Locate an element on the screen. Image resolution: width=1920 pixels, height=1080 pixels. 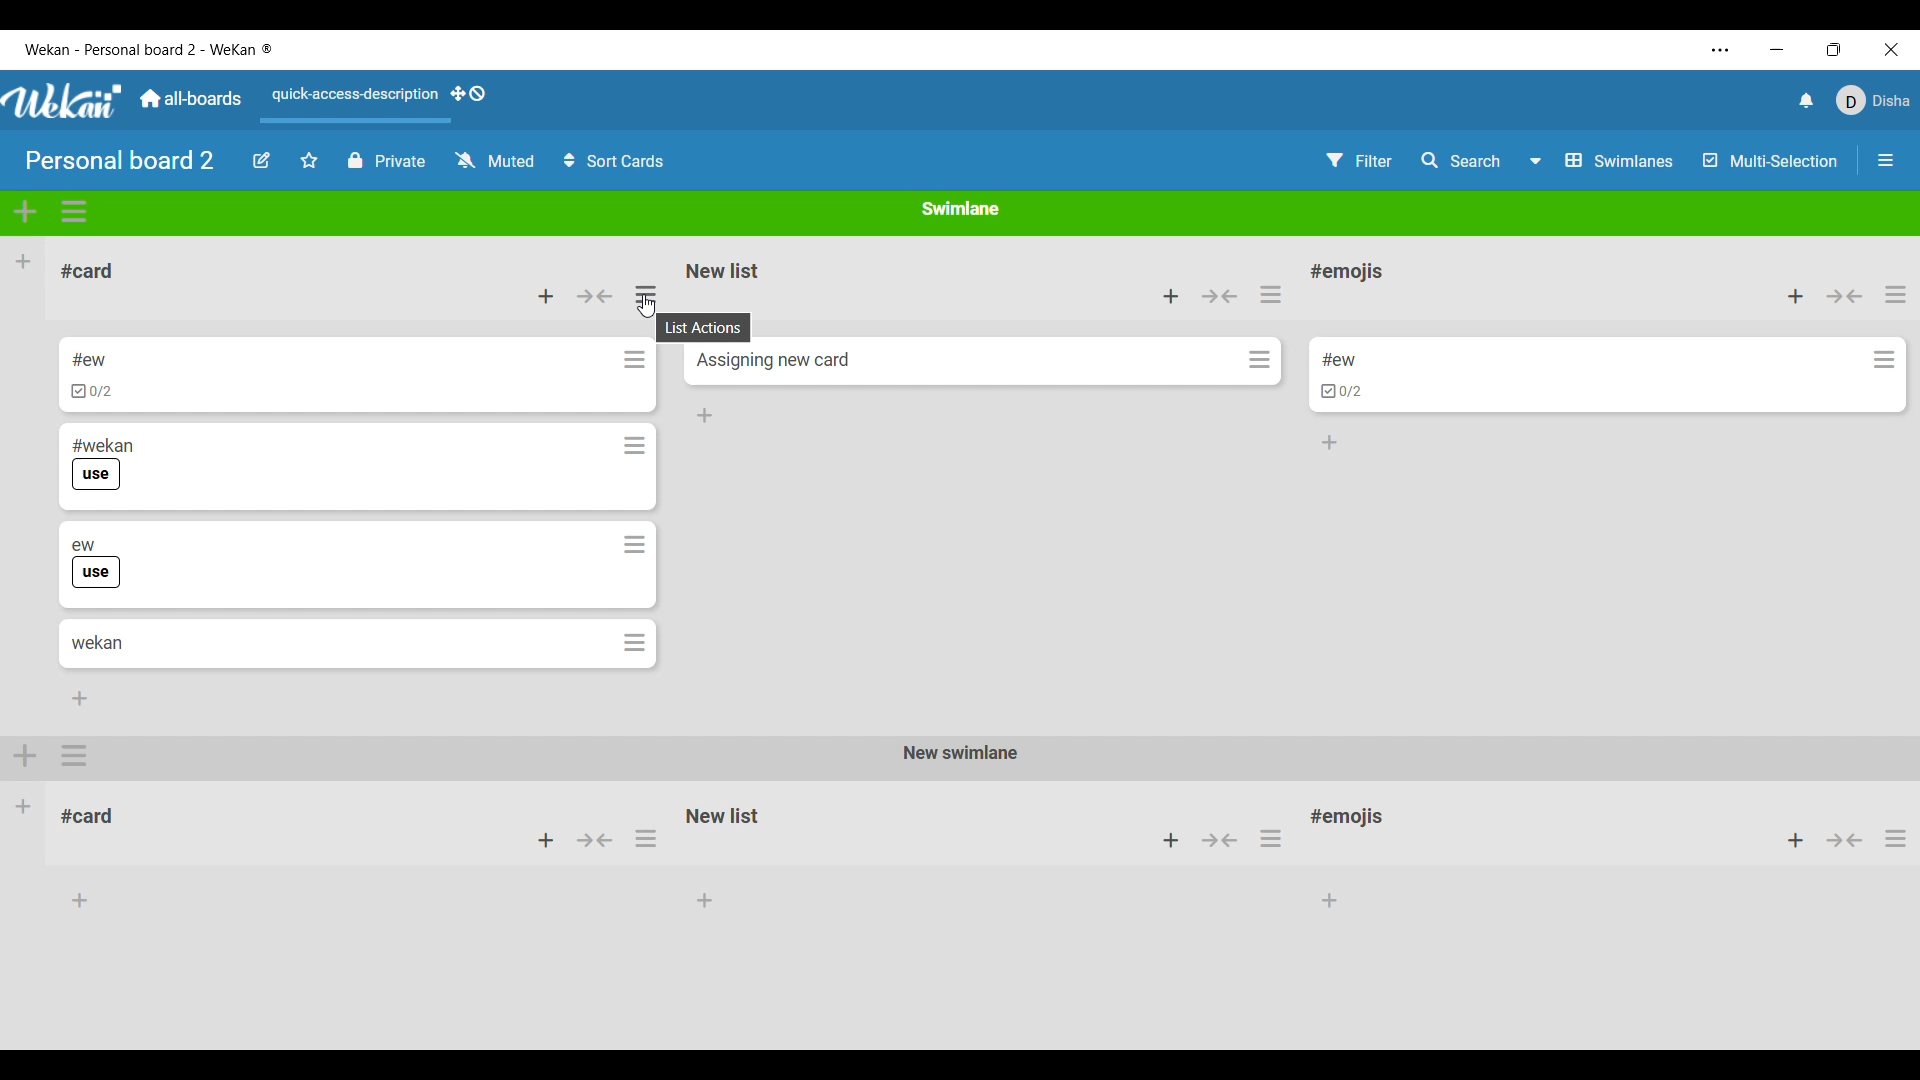
Close interface is located at coordinates (1892, 49).